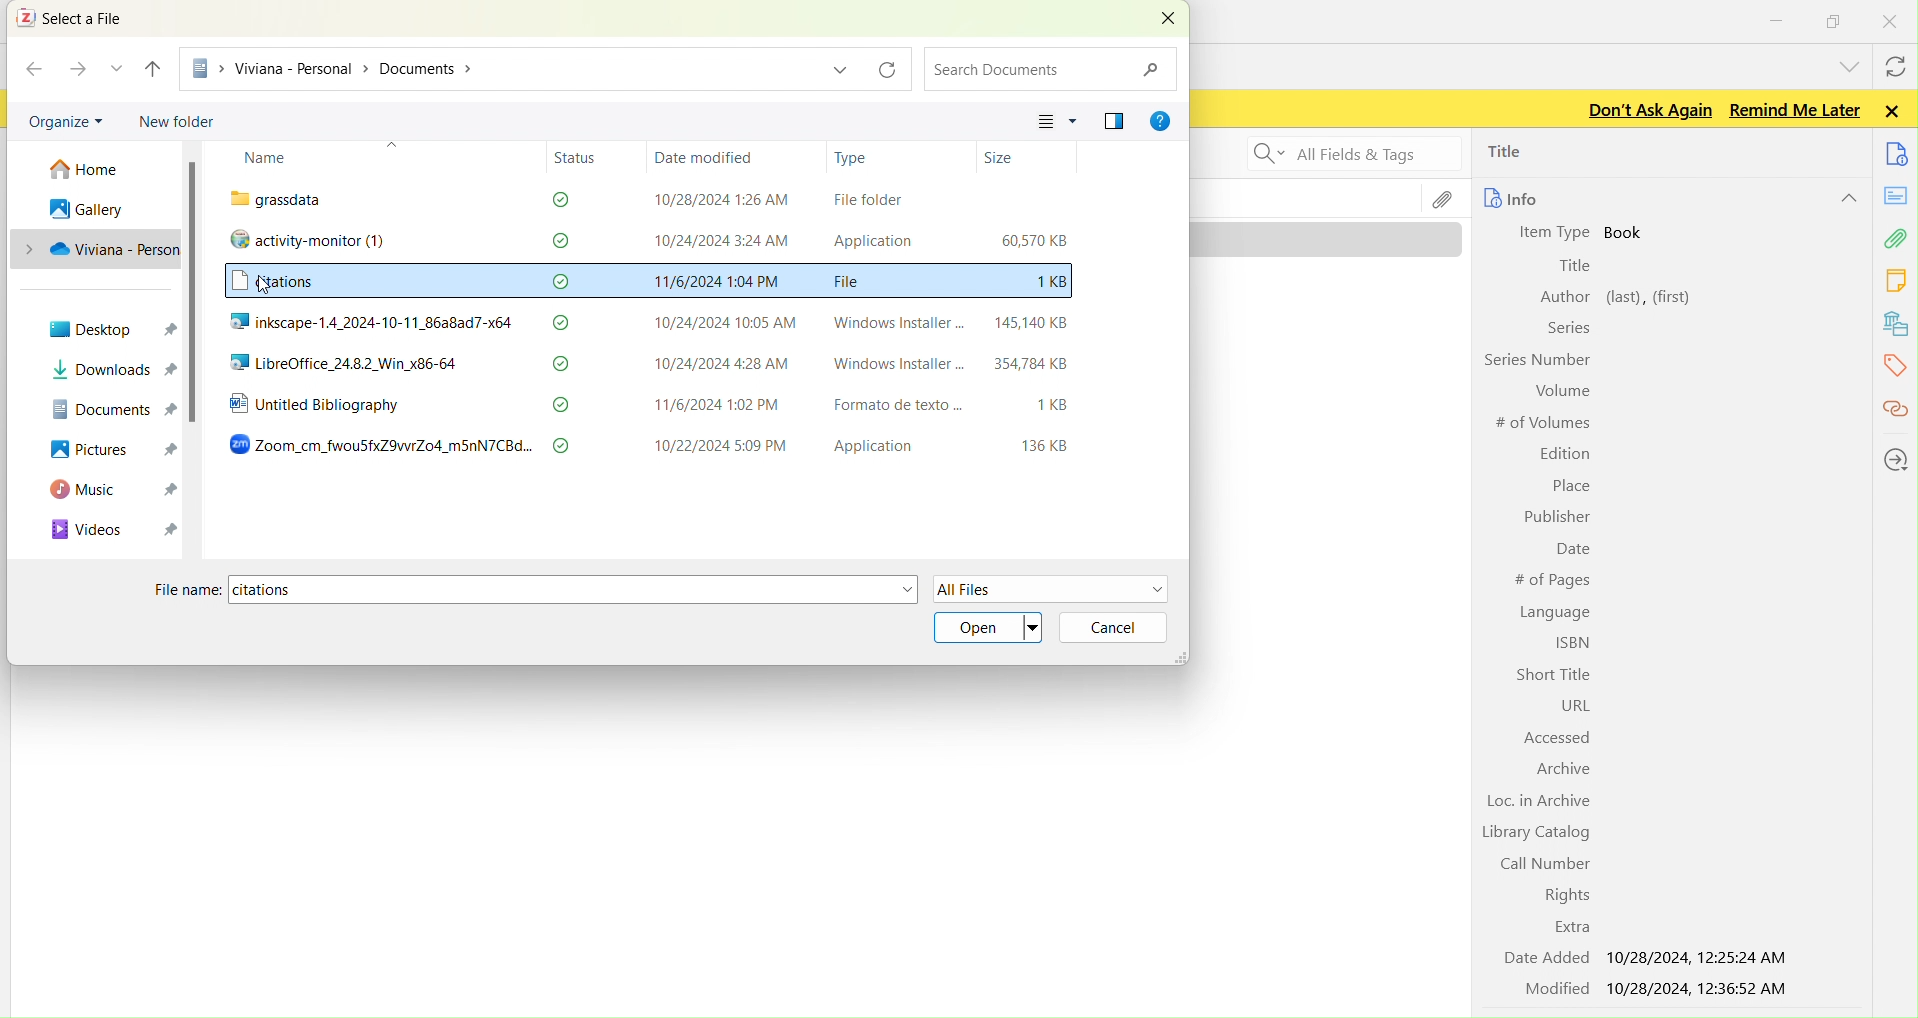  I want to click on new folder, so click(176, 122).